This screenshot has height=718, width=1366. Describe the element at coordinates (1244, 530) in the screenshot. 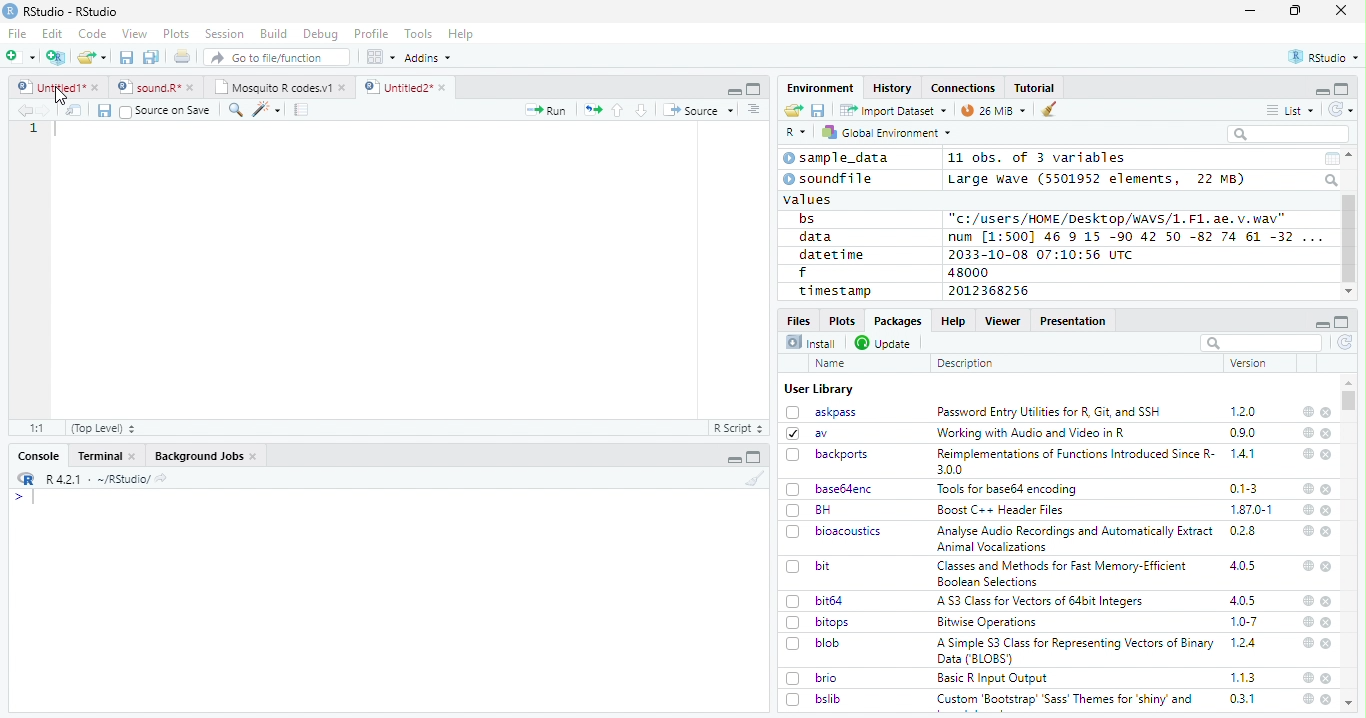

I see `0.2.8` at that location.